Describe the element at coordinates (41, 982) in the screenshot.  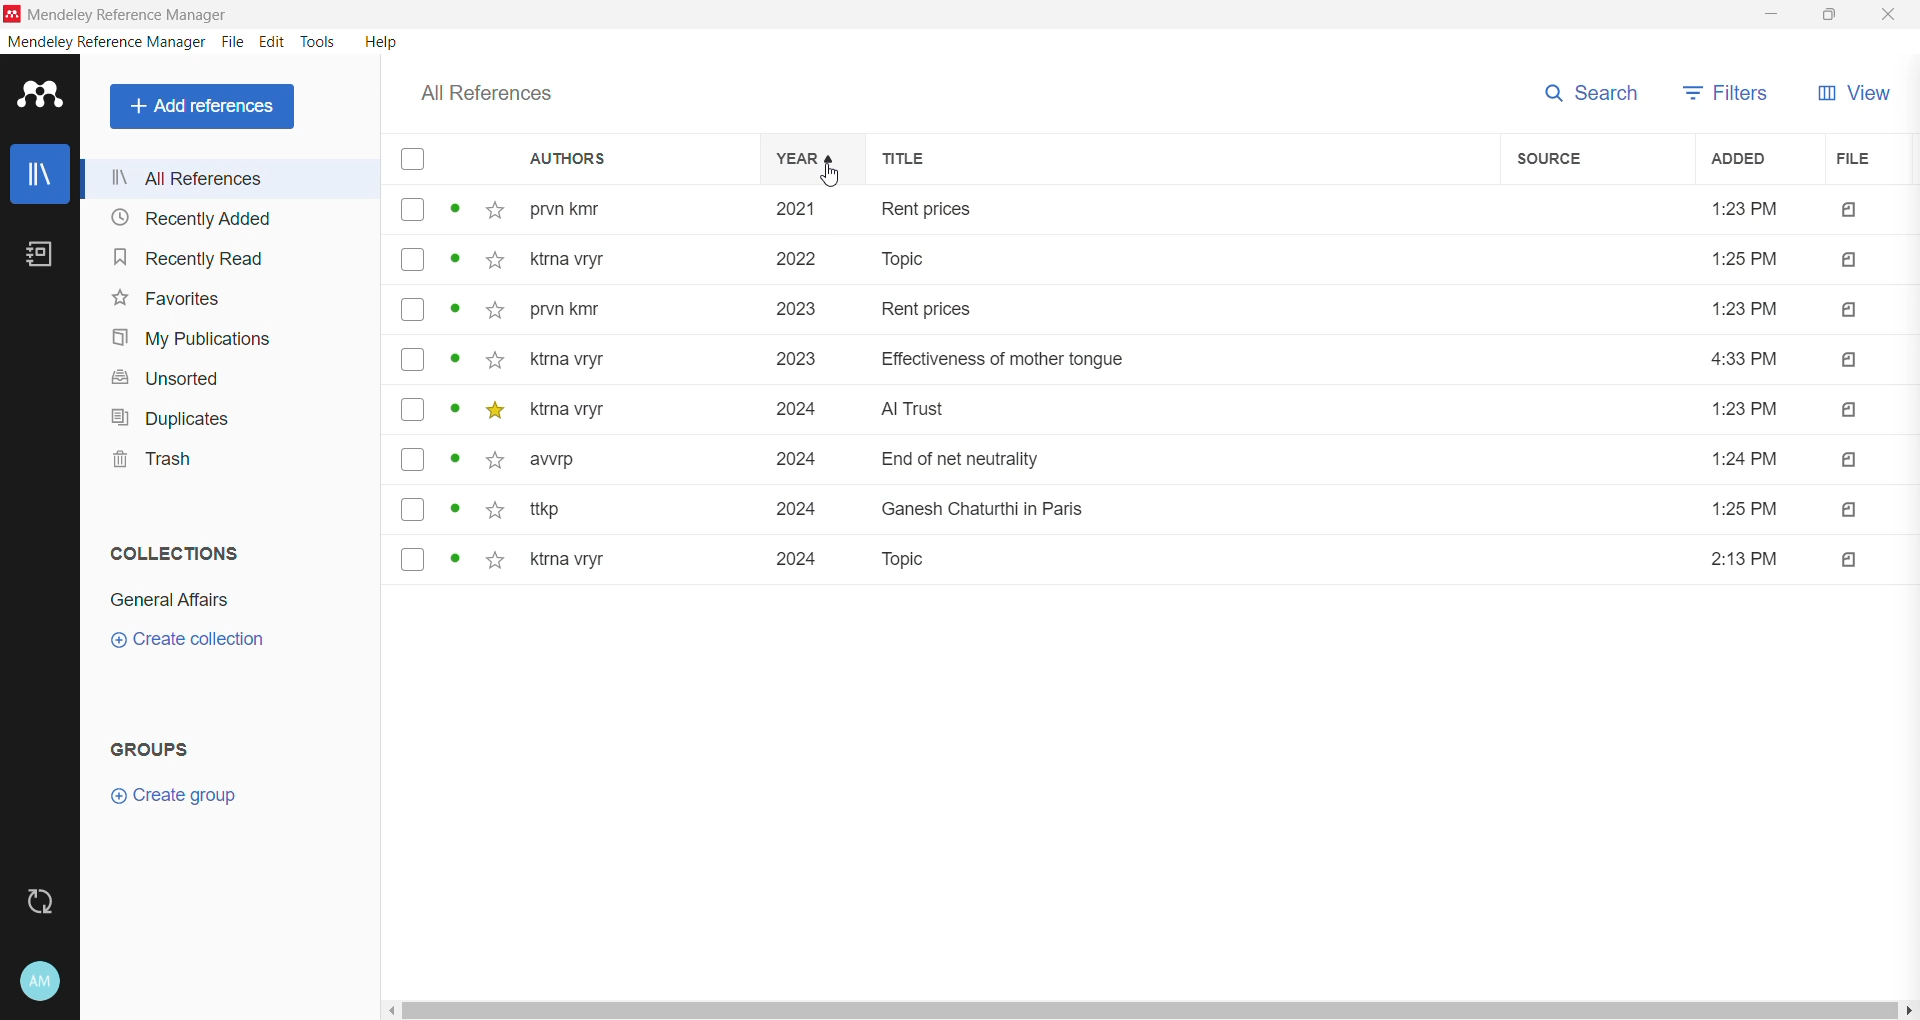
I see `Account and Help` at that location.